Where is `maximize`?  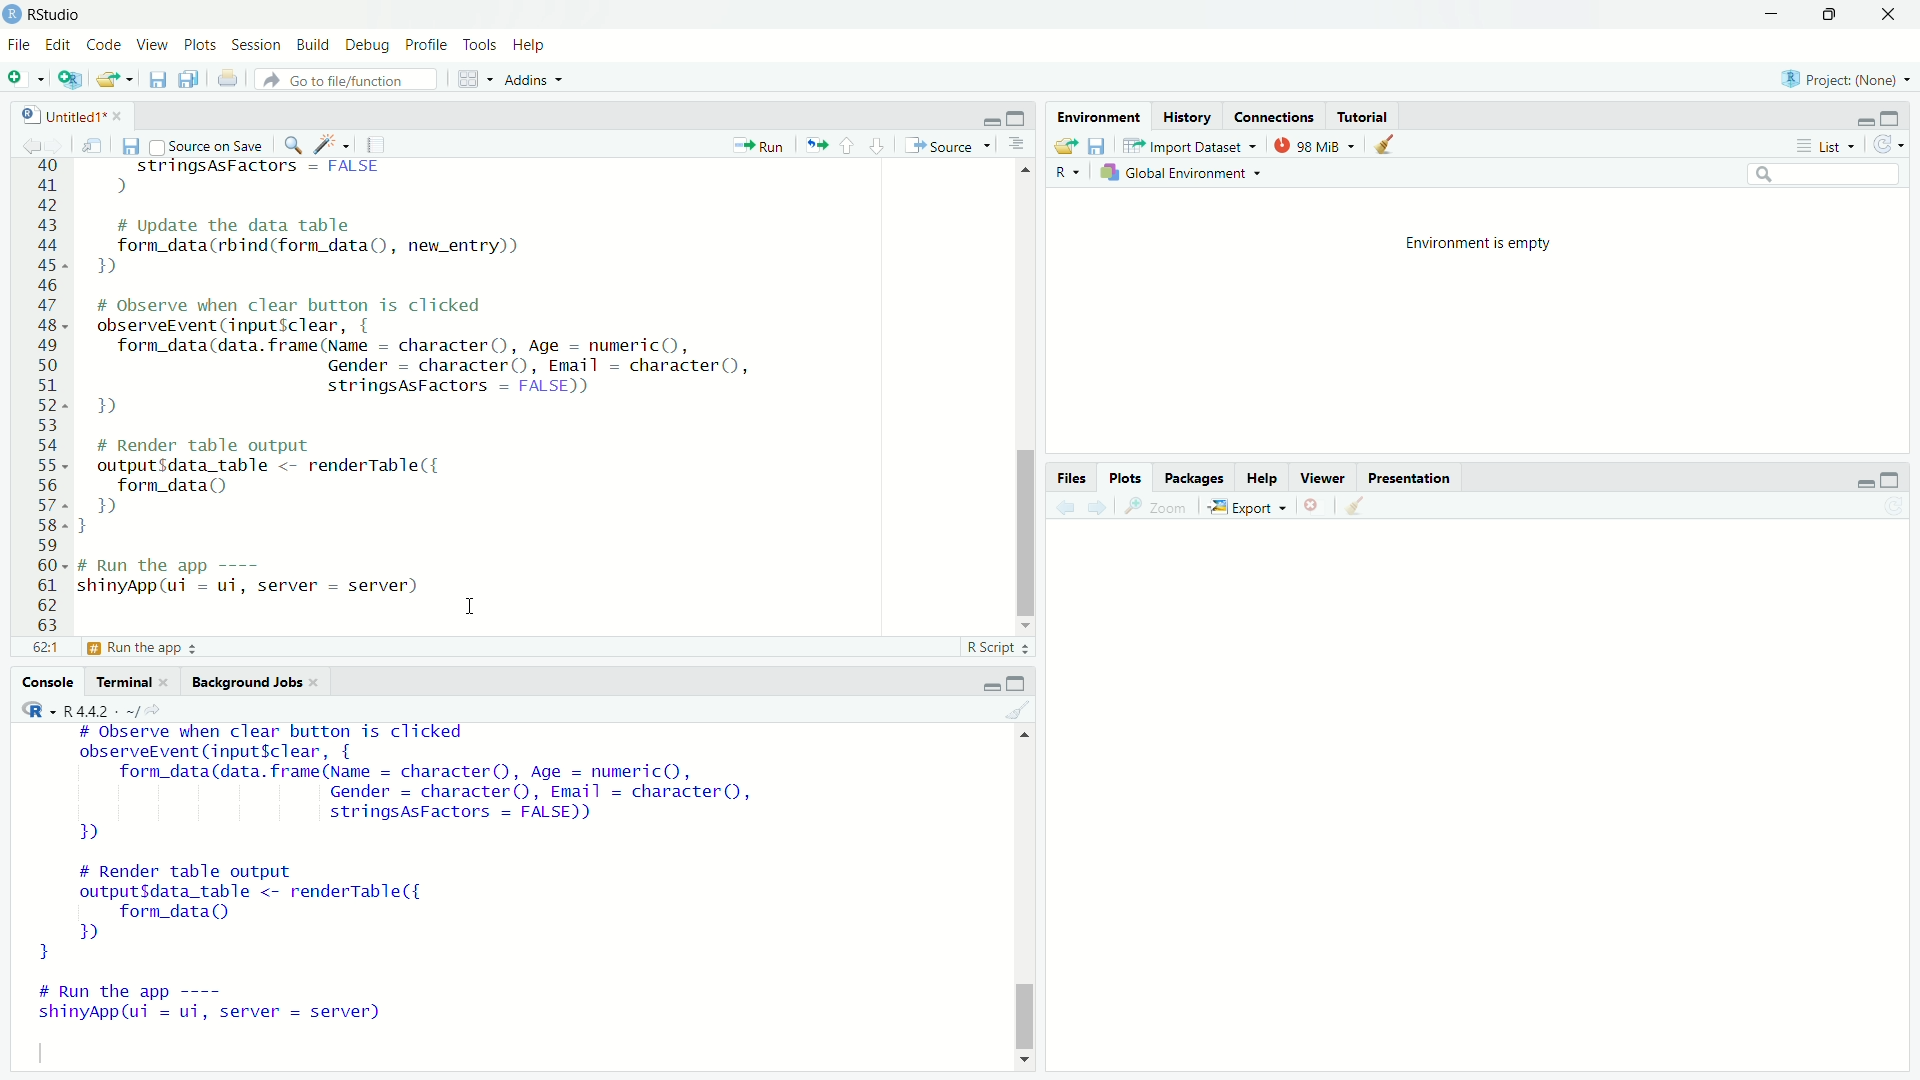
maximize is located at coordinates (1900, 116).